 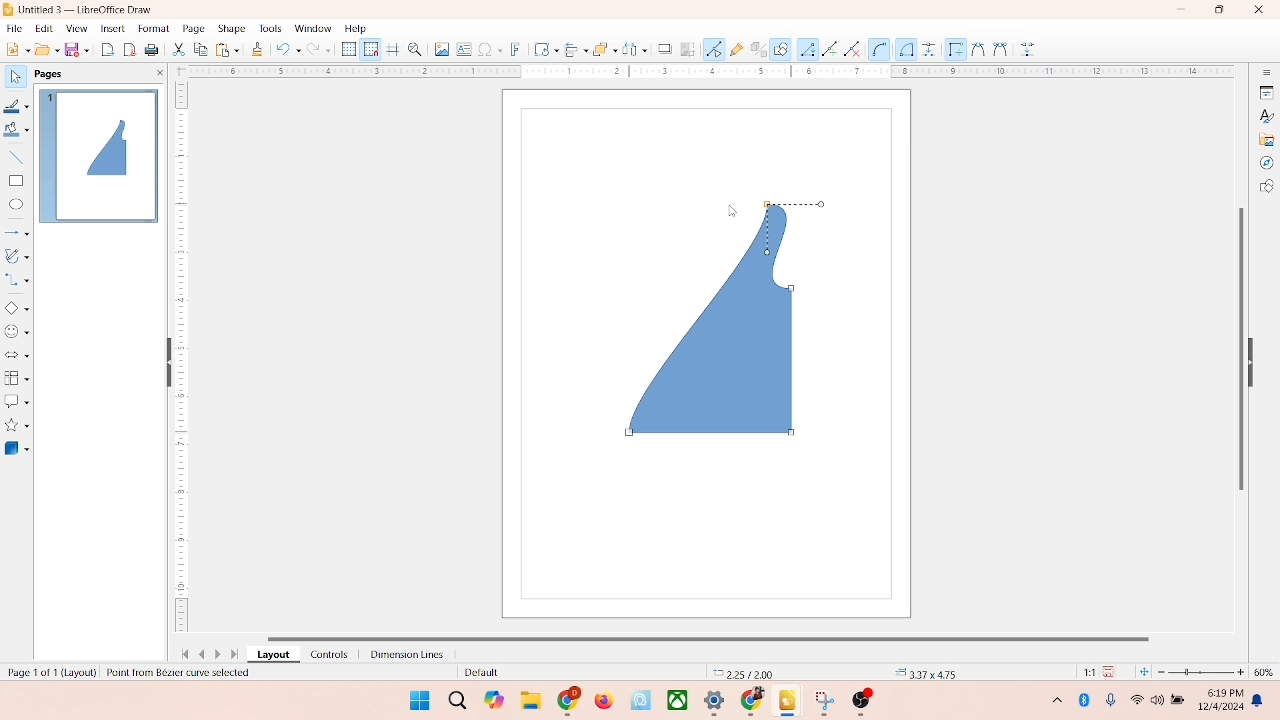 I want to click on rectangle, so click(x=16, y=180).